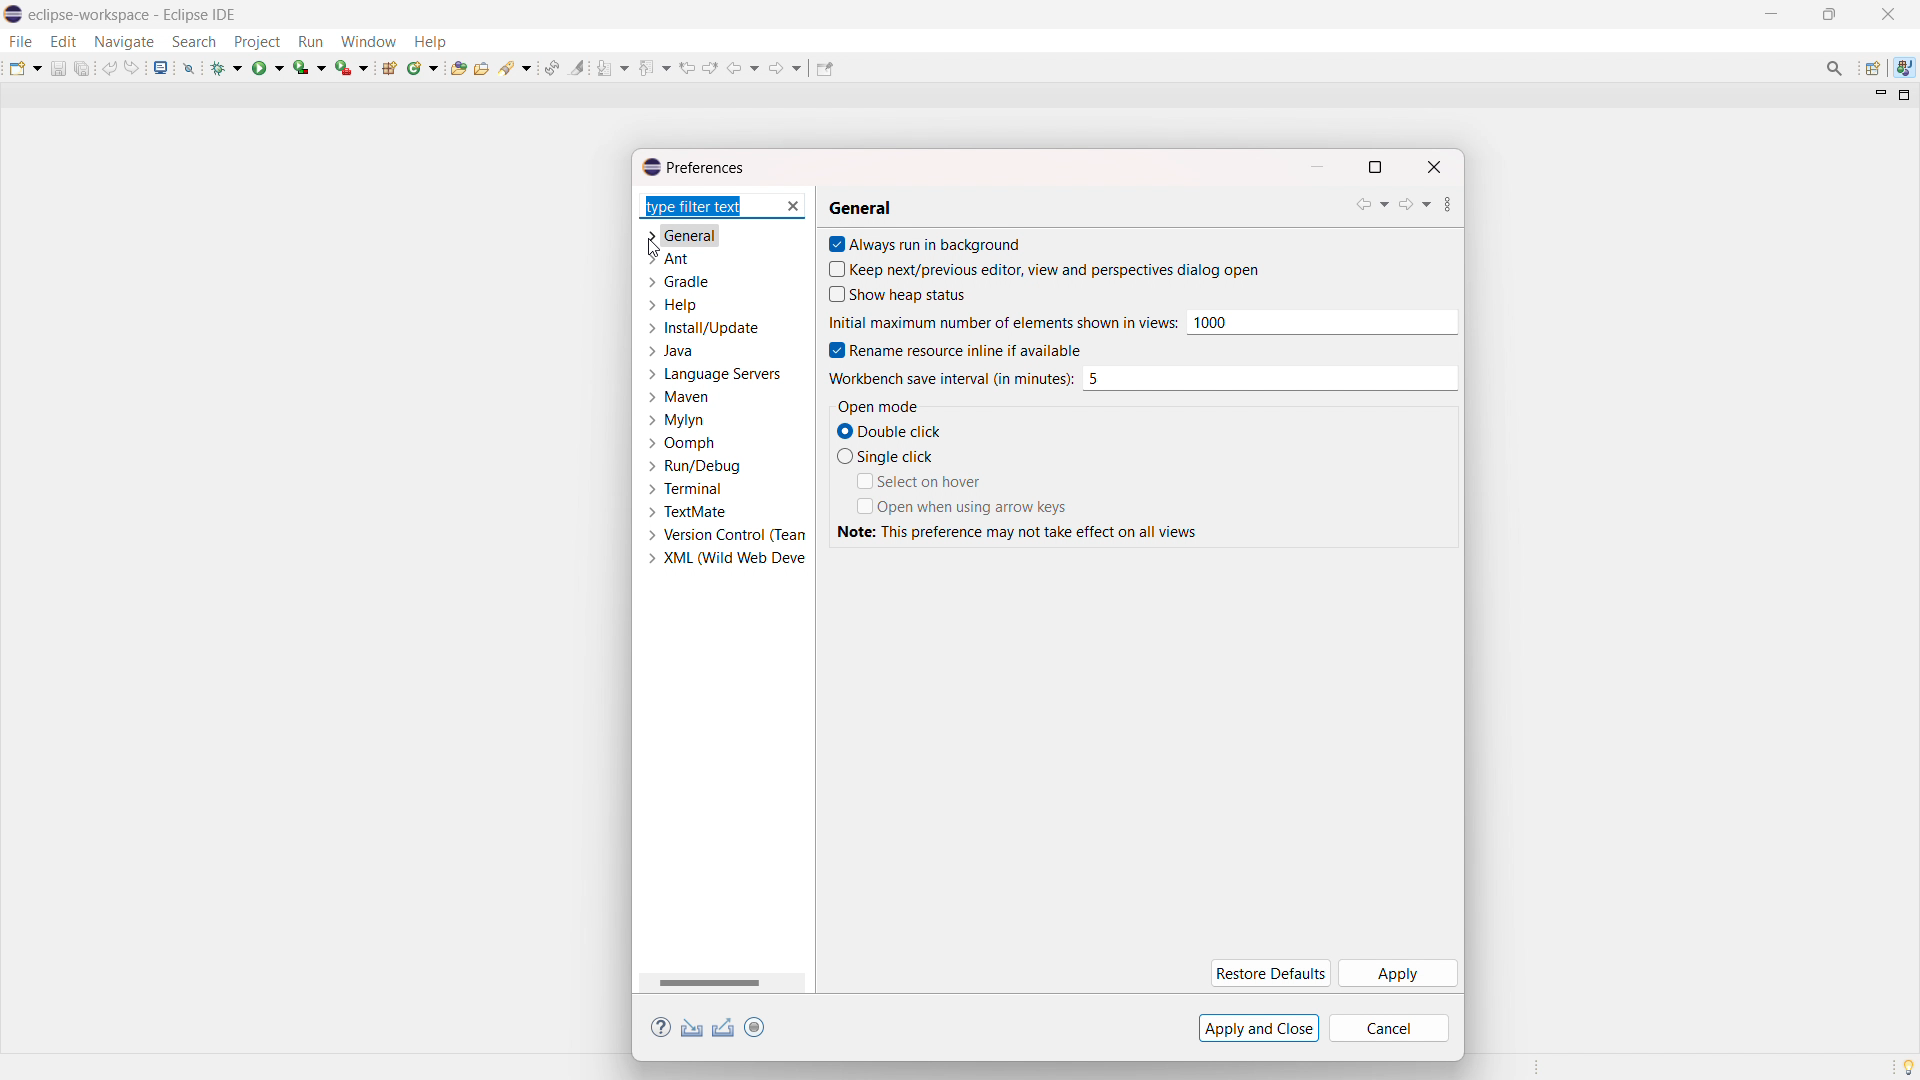 This screenshot has height=1080, width=1920. Describe the element at coordinates (670, 351) in the screenshot. I see `java` at that location.